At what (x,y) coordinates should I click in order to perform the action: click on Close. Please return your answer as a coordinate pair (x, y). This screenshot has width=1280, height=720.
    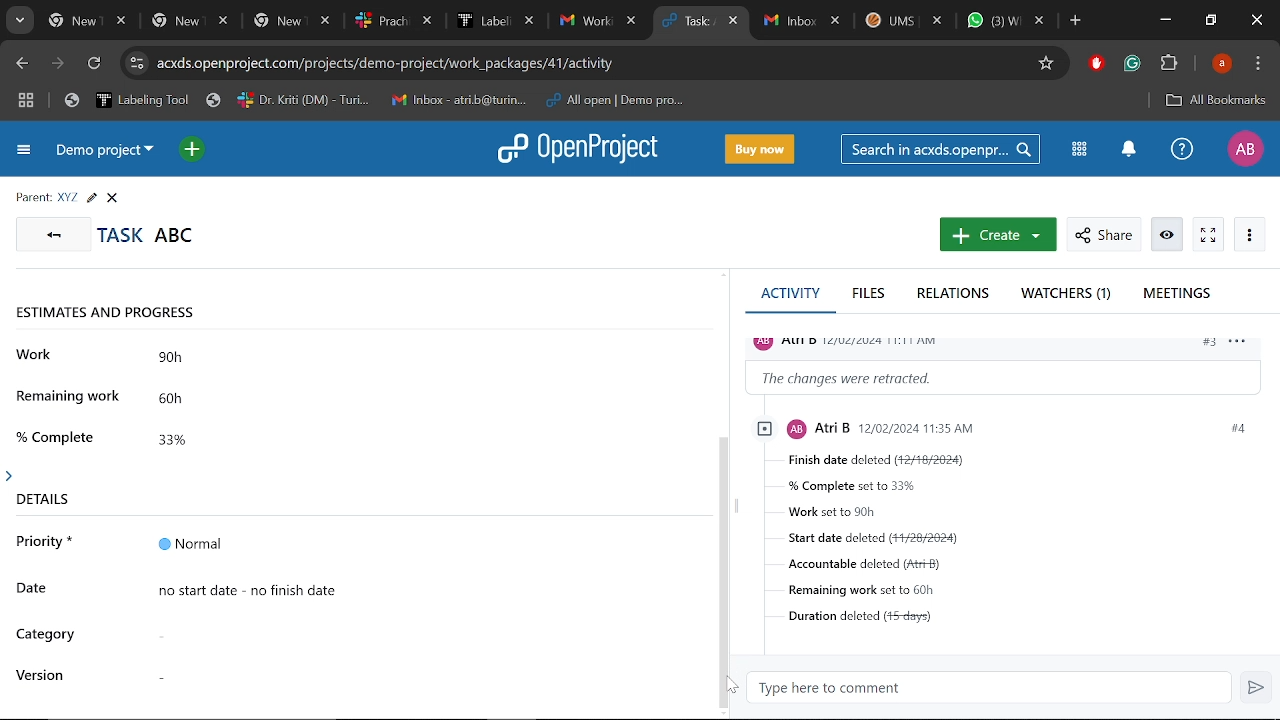
    Looking at the image, I should click on (112, 198).